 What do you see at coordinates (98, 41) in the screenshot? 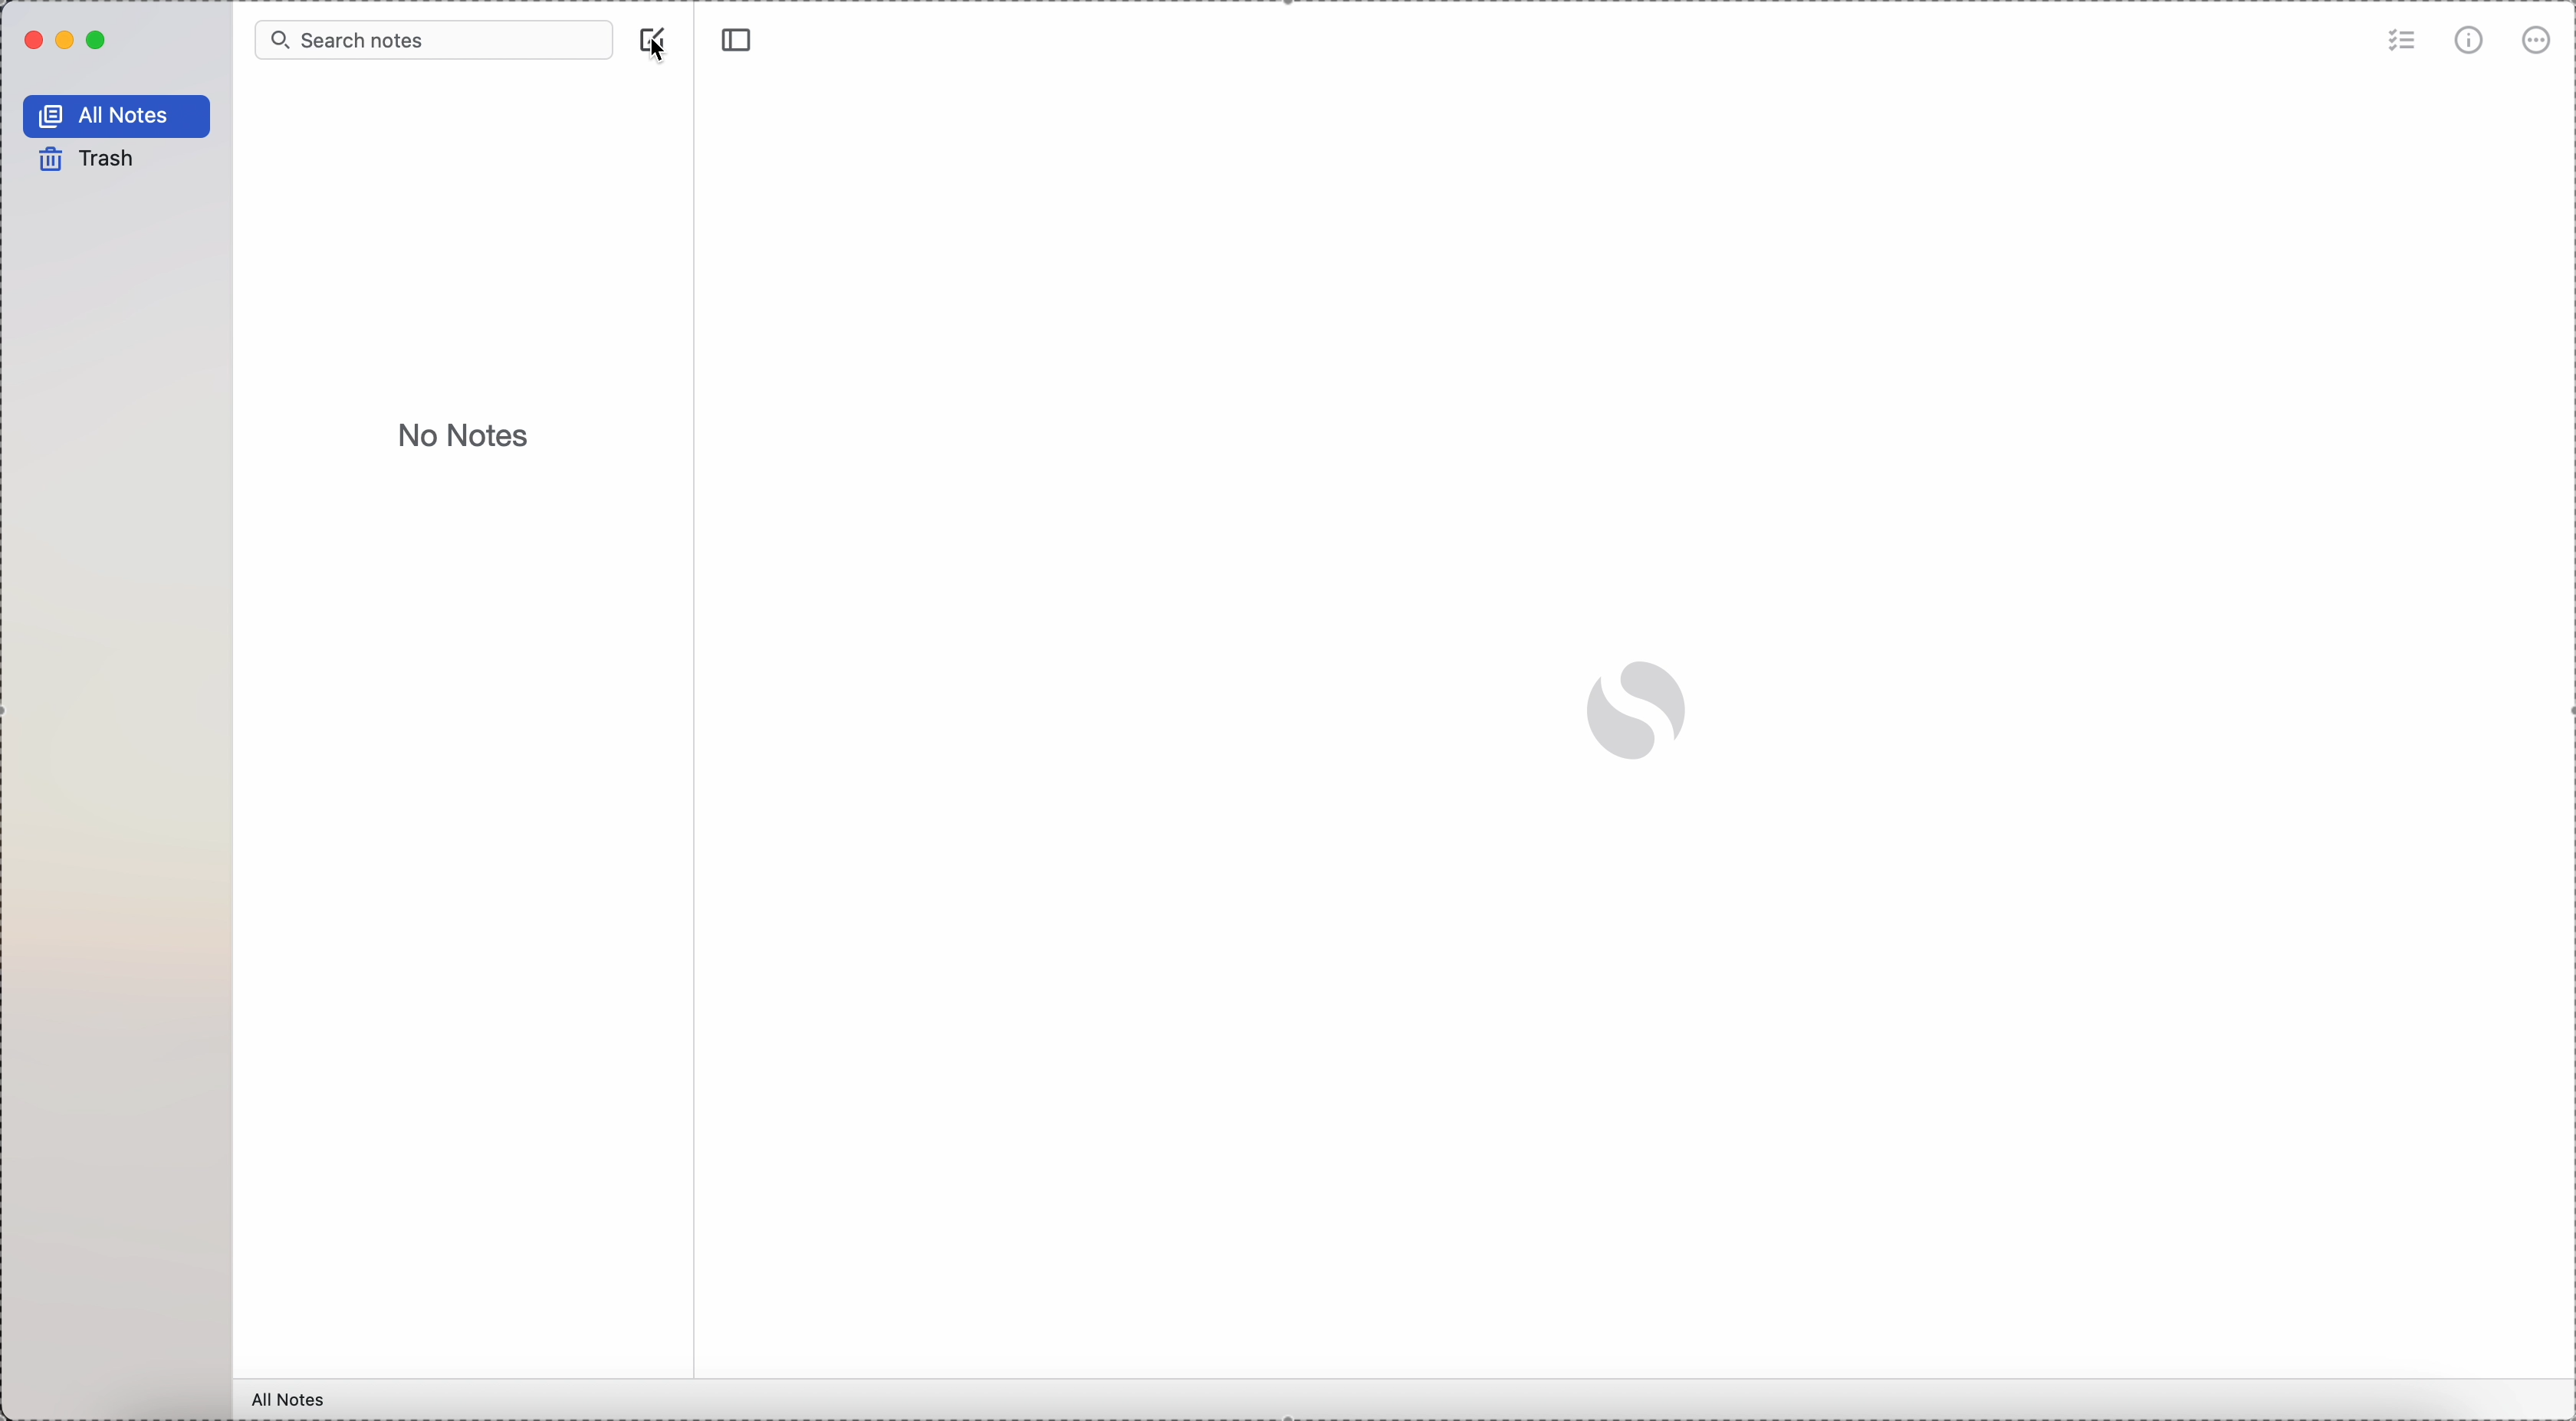
I see `maximize Simplenote` at bounding box center [98, 41].